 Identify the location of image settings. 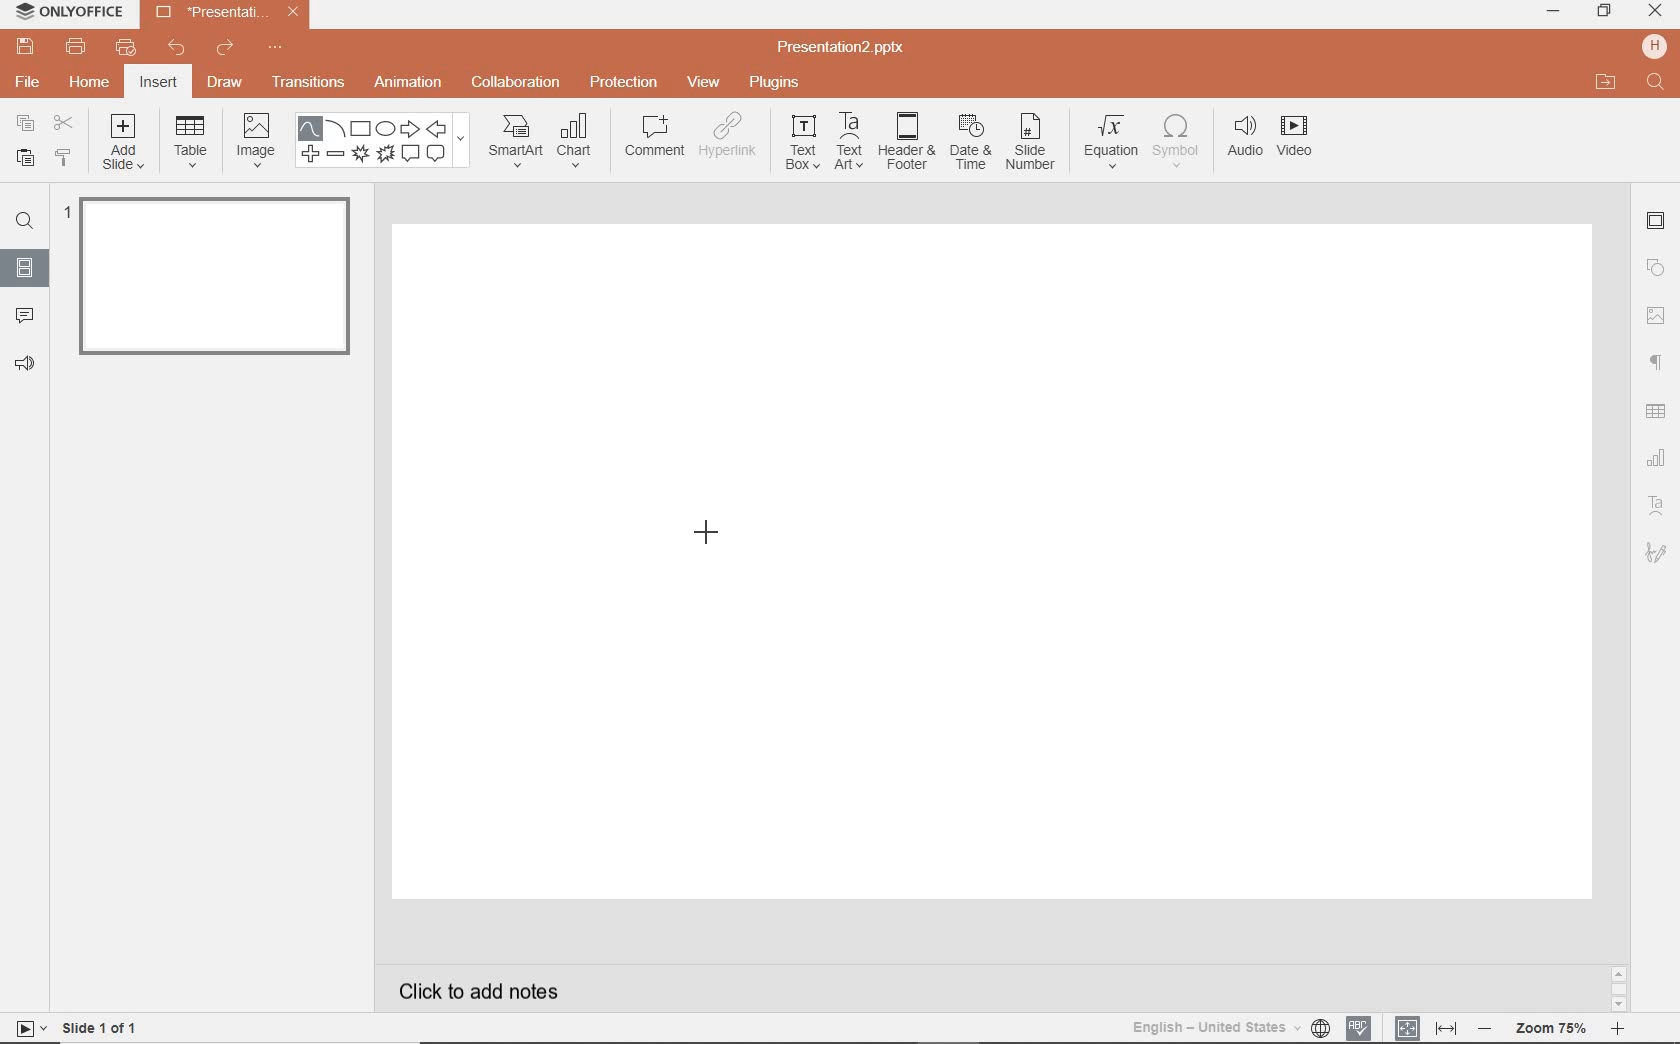
(1656, 315).